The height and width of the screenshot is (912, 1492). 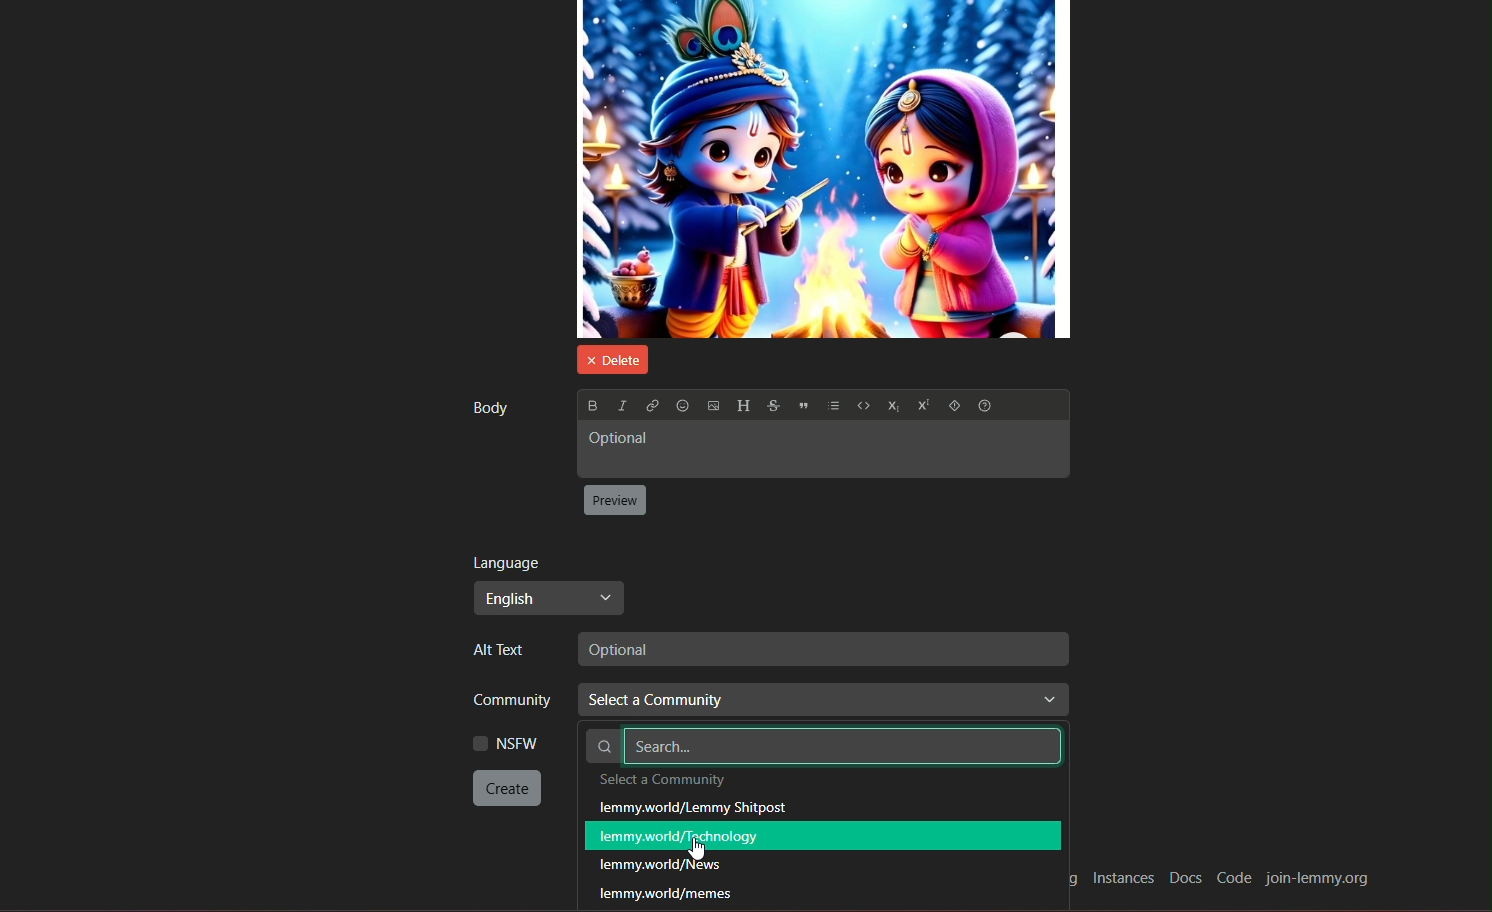 What do you see at coordinates (616, 501) in the screenshot?
I see `Preview` at bounding box center [616, 501].